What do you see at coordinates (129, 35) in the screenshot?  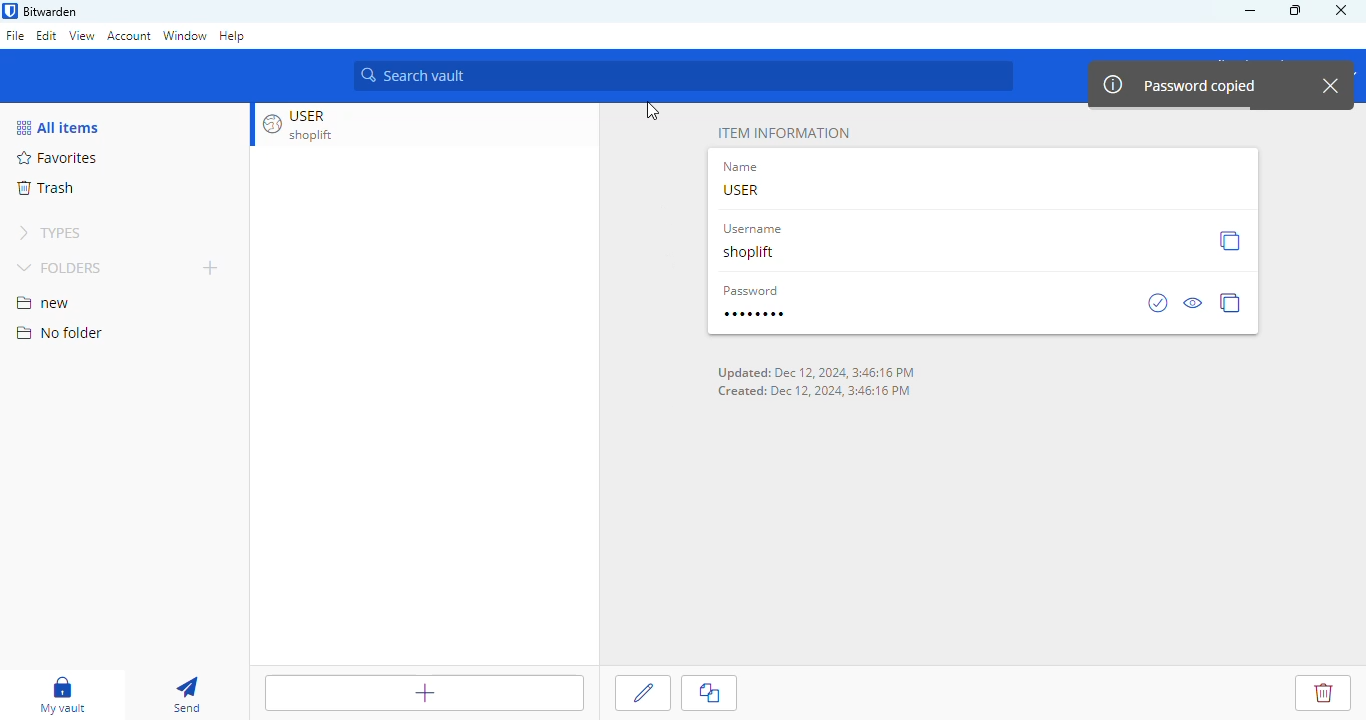 I see `account` at bounding box center [129, 35].